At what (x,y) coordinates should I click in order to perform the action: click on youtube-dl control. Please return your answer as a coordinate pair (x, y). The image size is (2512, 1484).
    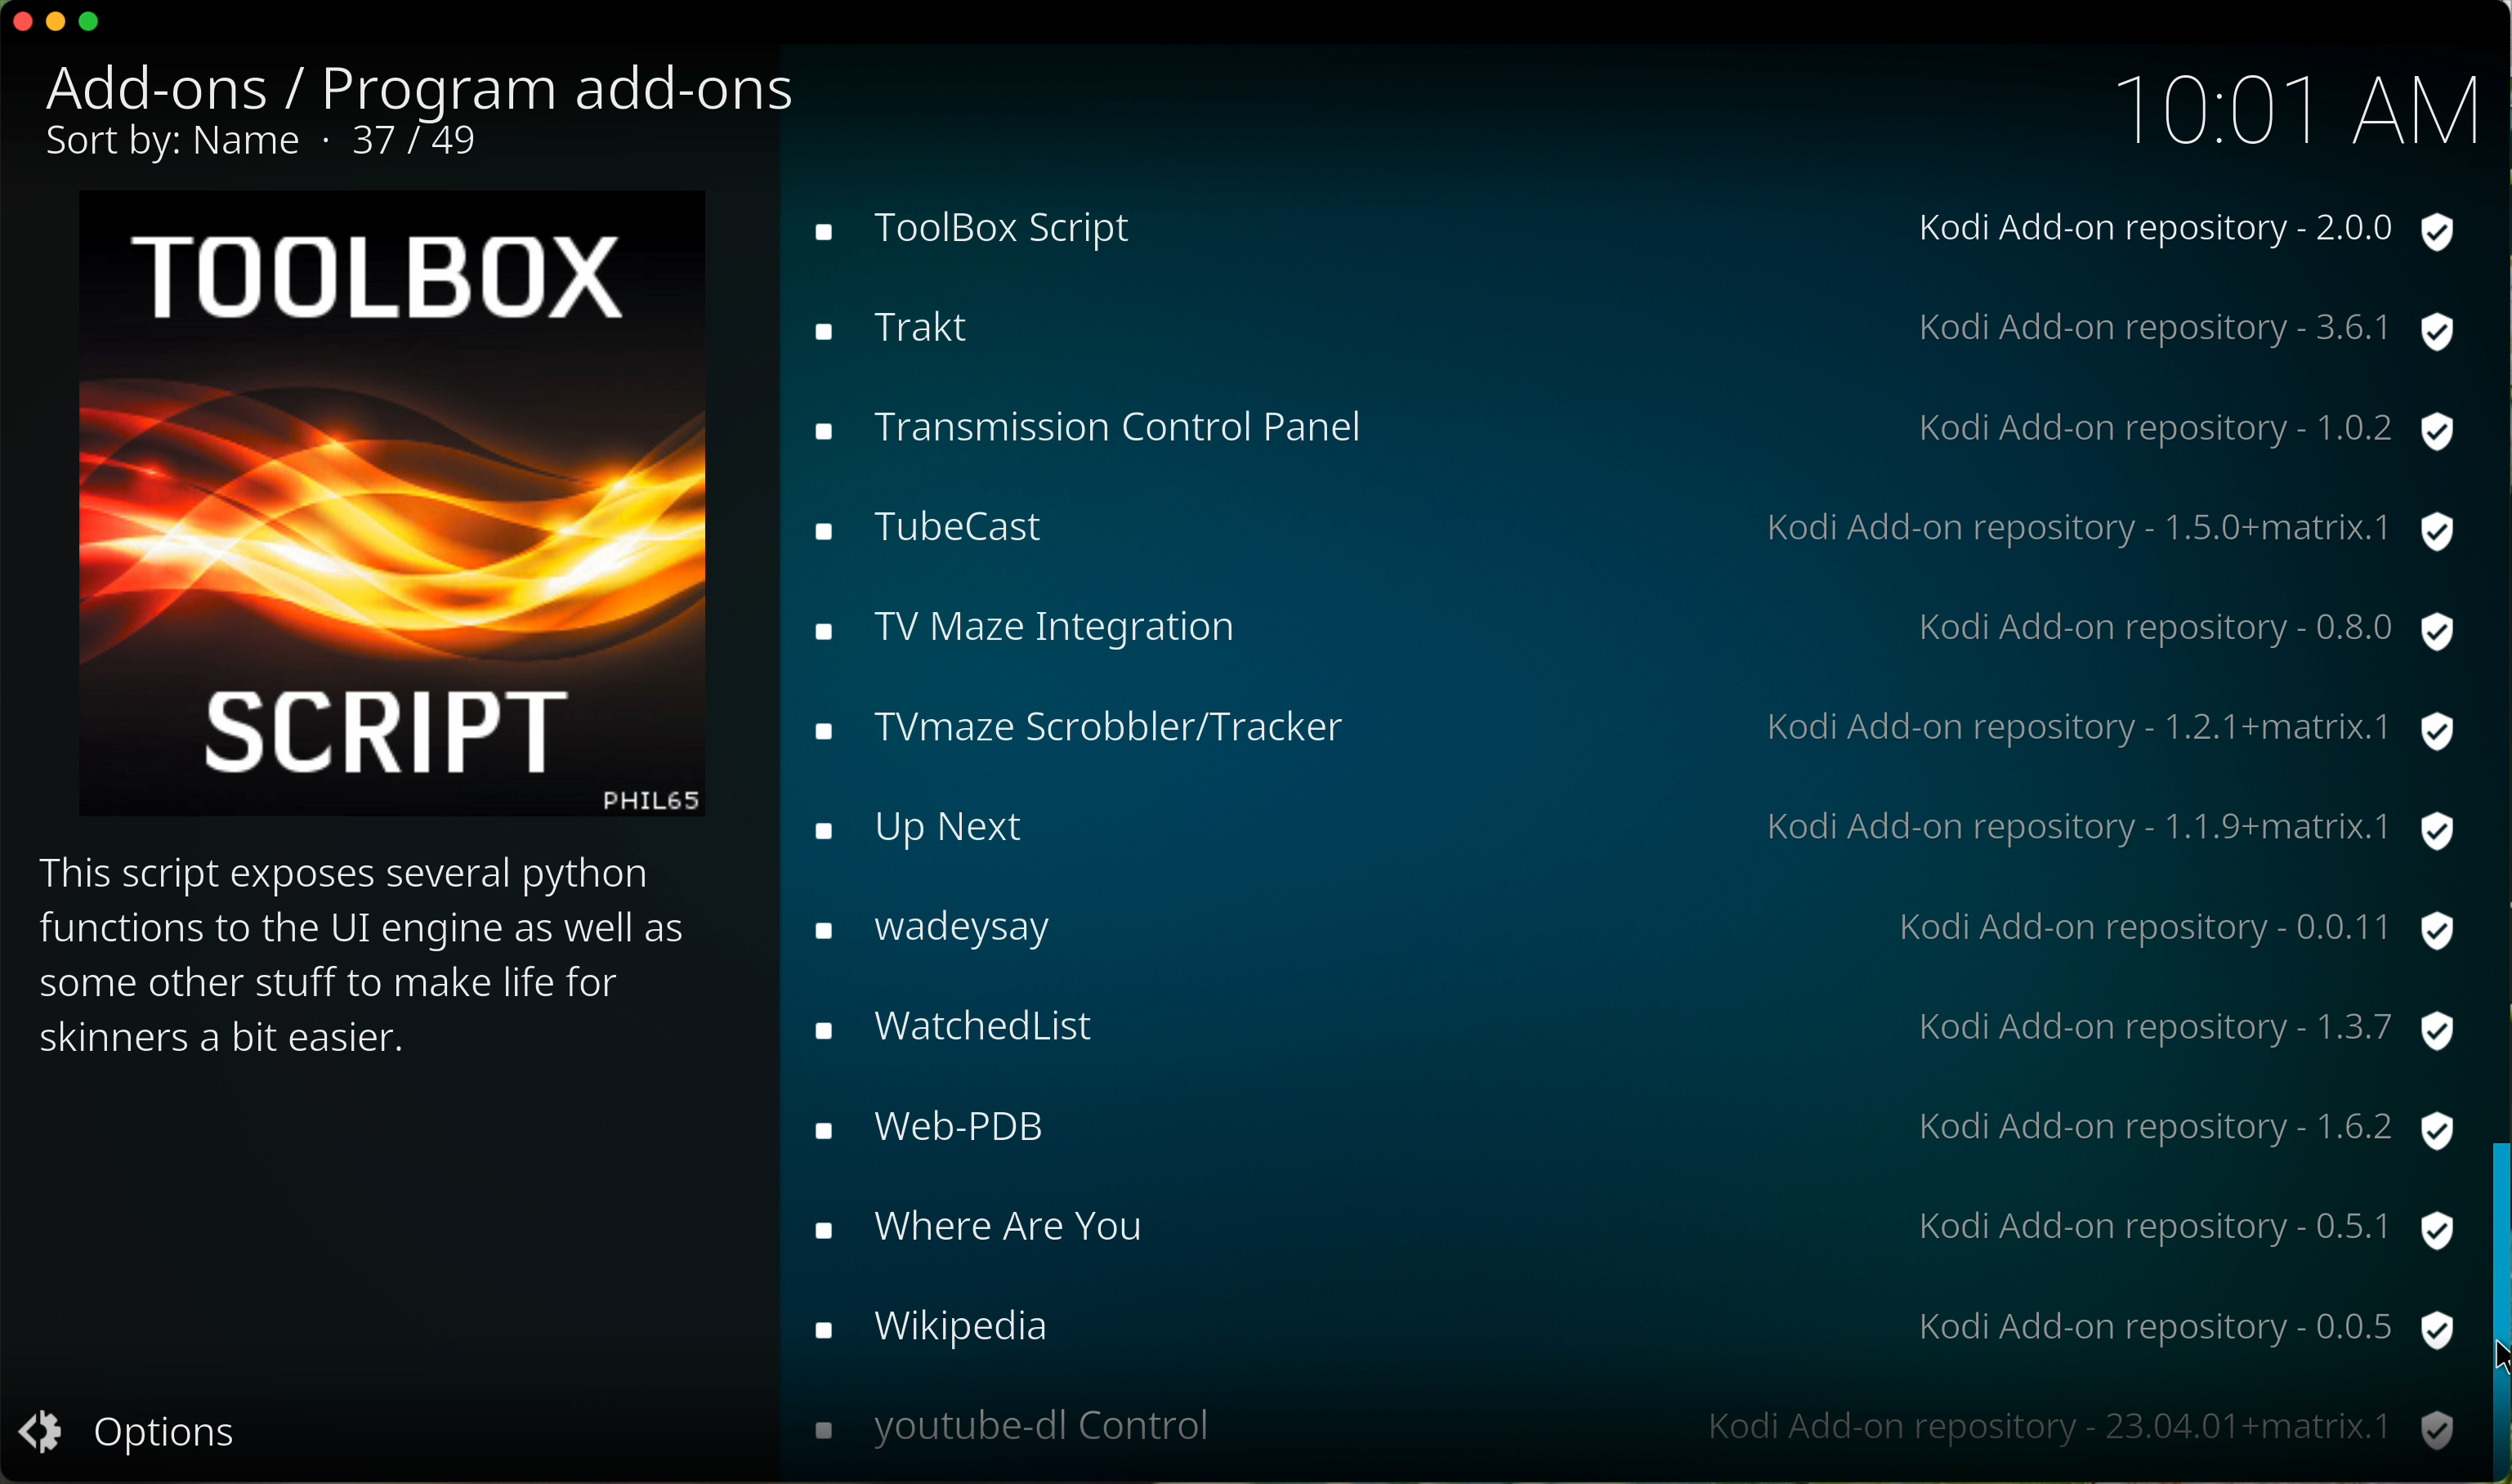
    Looking at the image, I should click on (1629, 1427).